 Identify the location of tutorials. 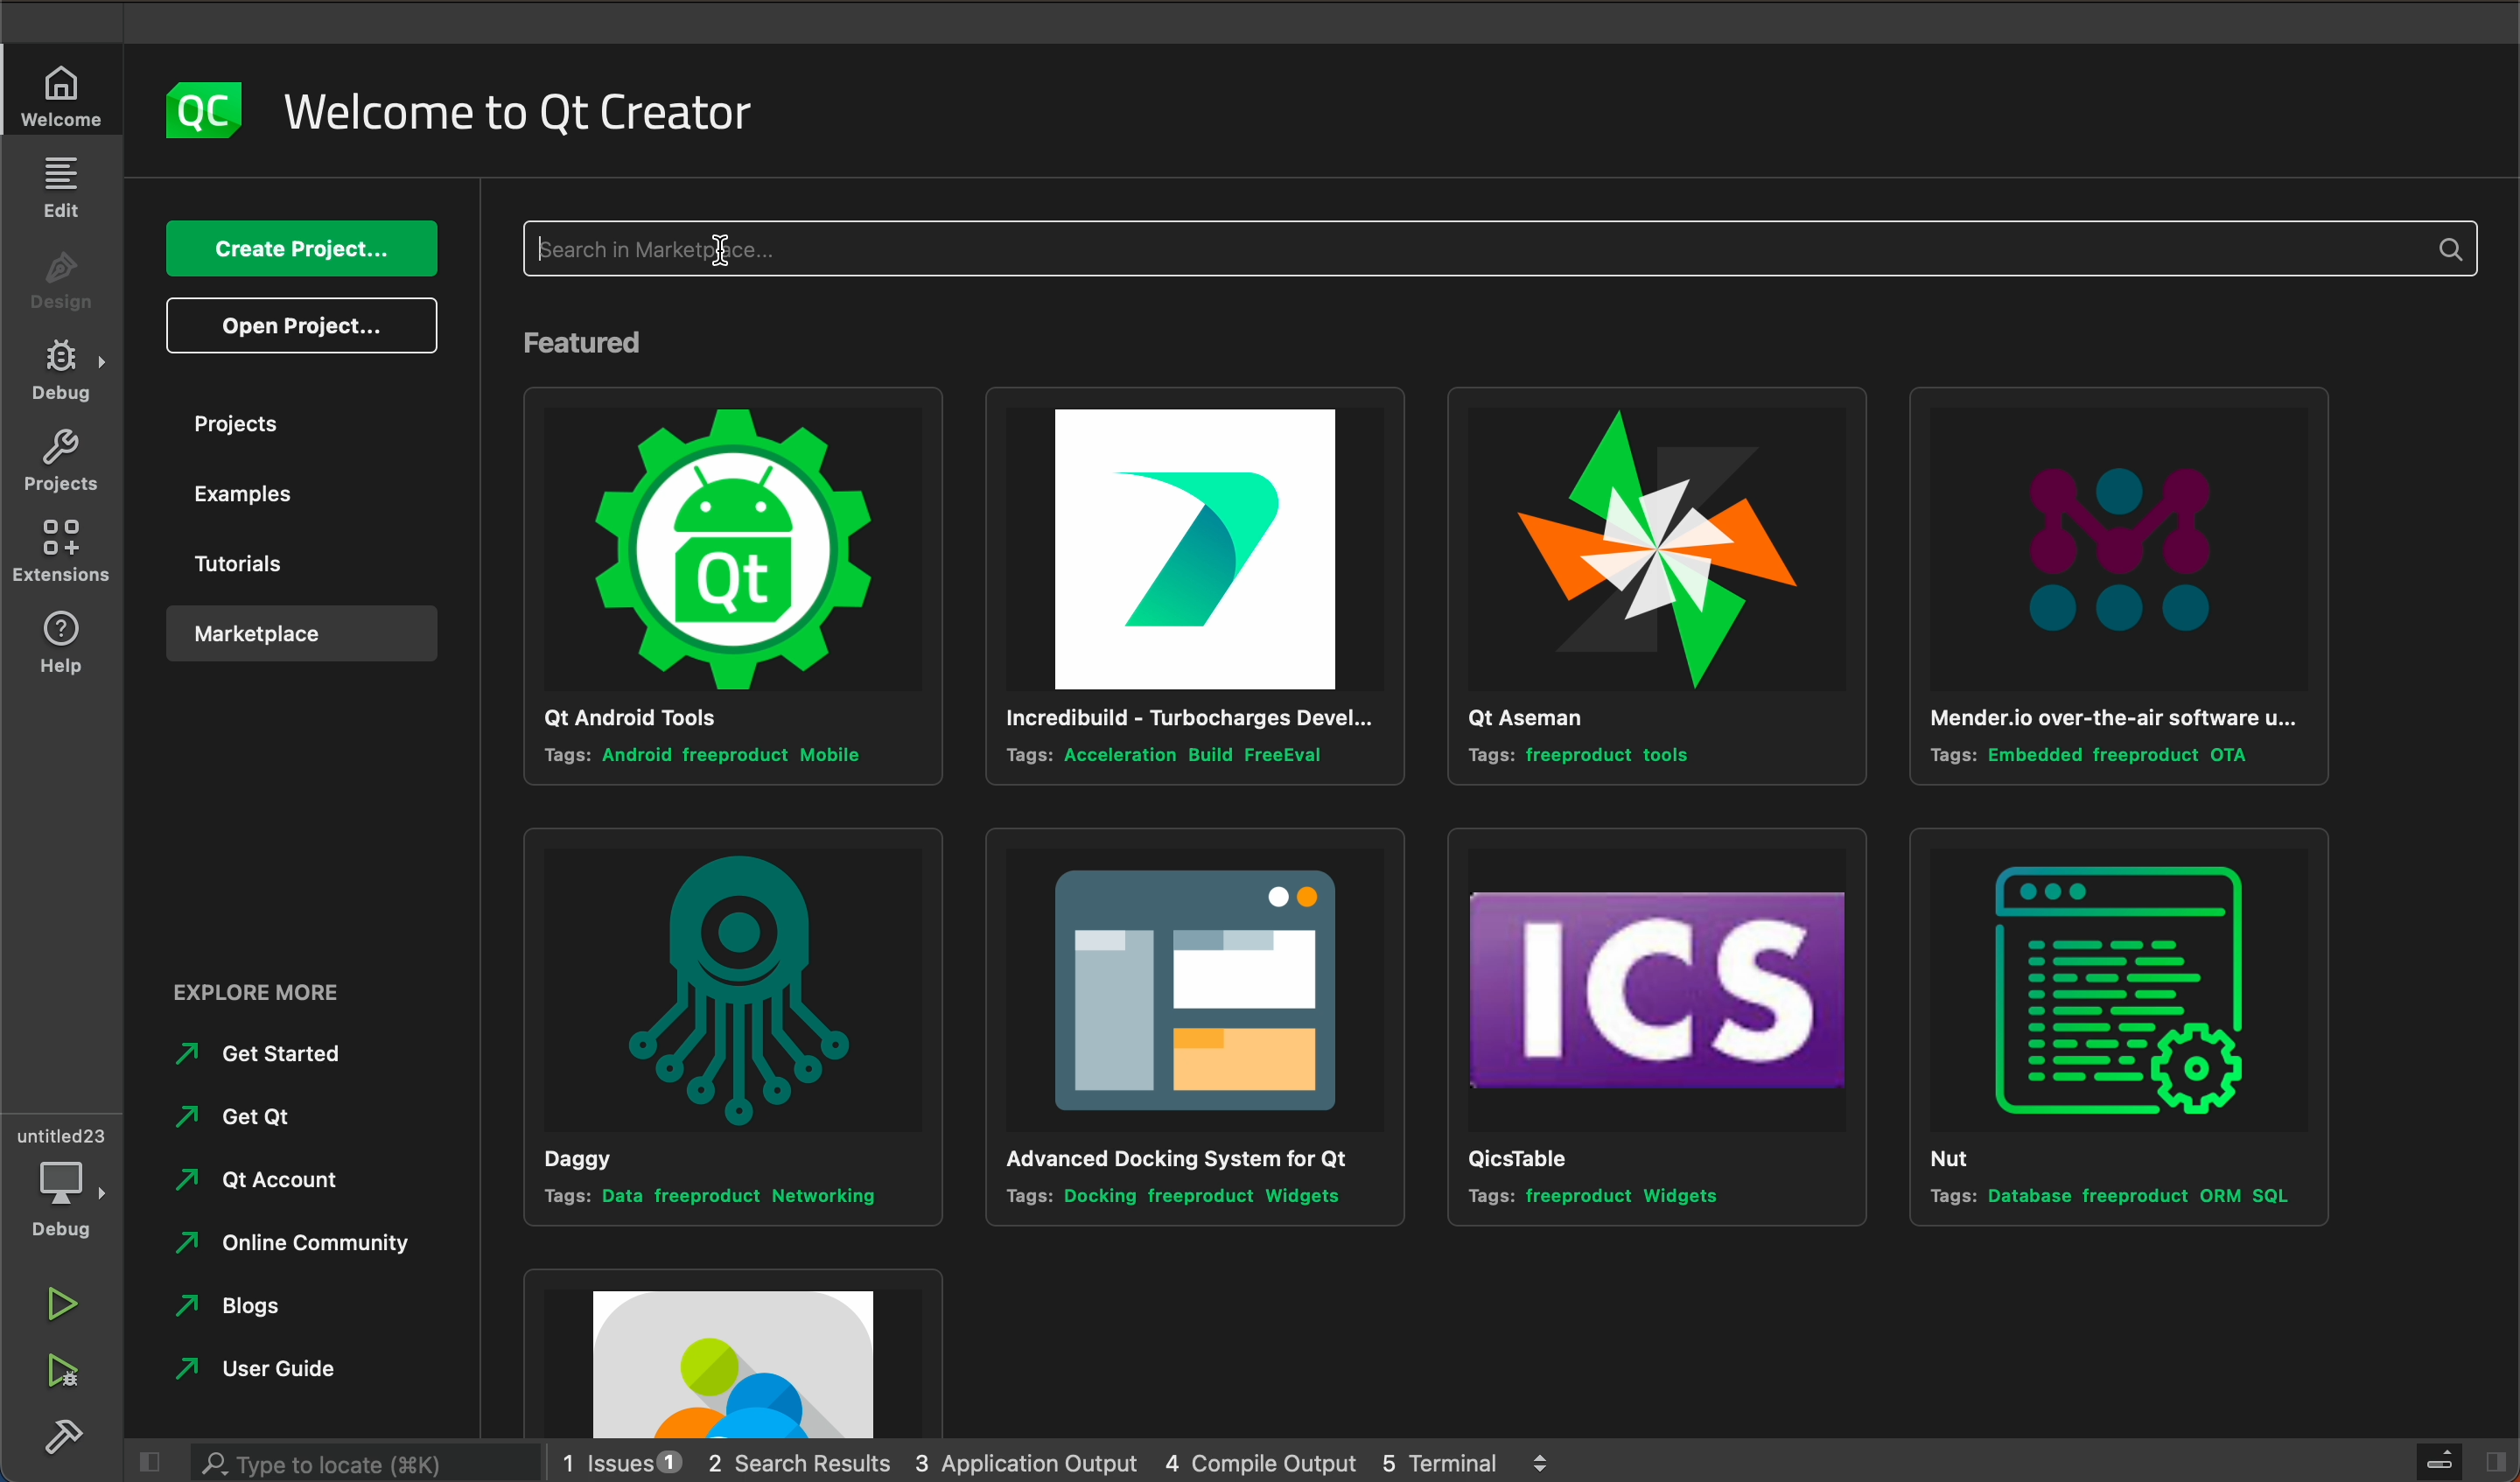
(293, 565).